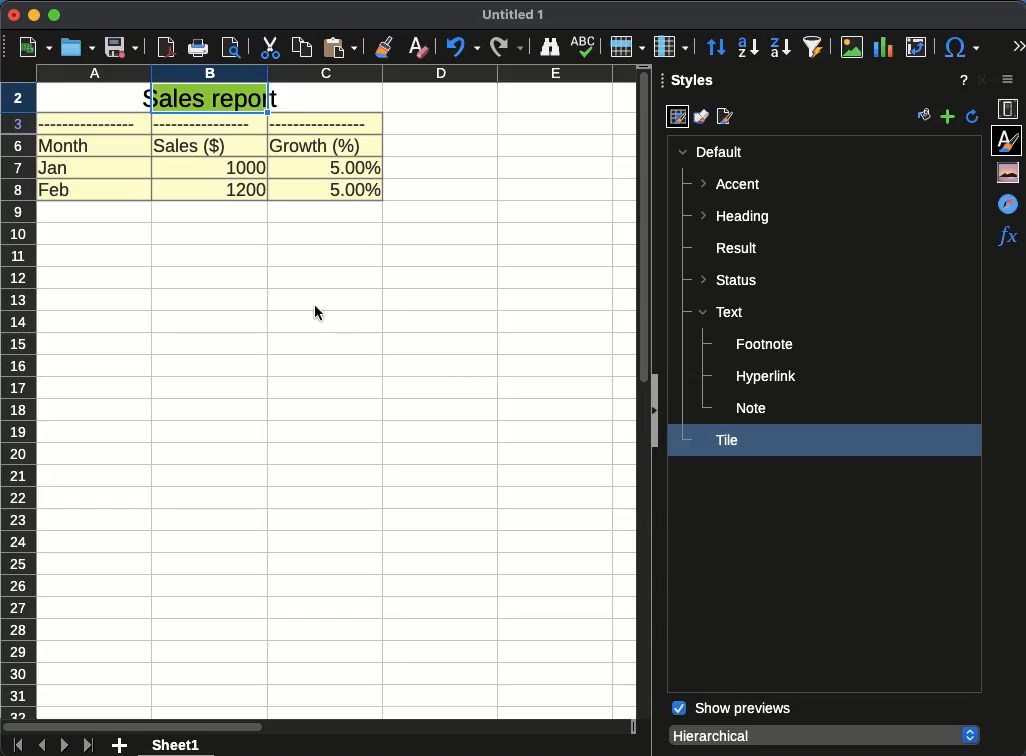 The width and height of the screenshot is (1026, 756). Describe the element at coordinates (947, 117) in the screenshot. I see `add new style` at that location.